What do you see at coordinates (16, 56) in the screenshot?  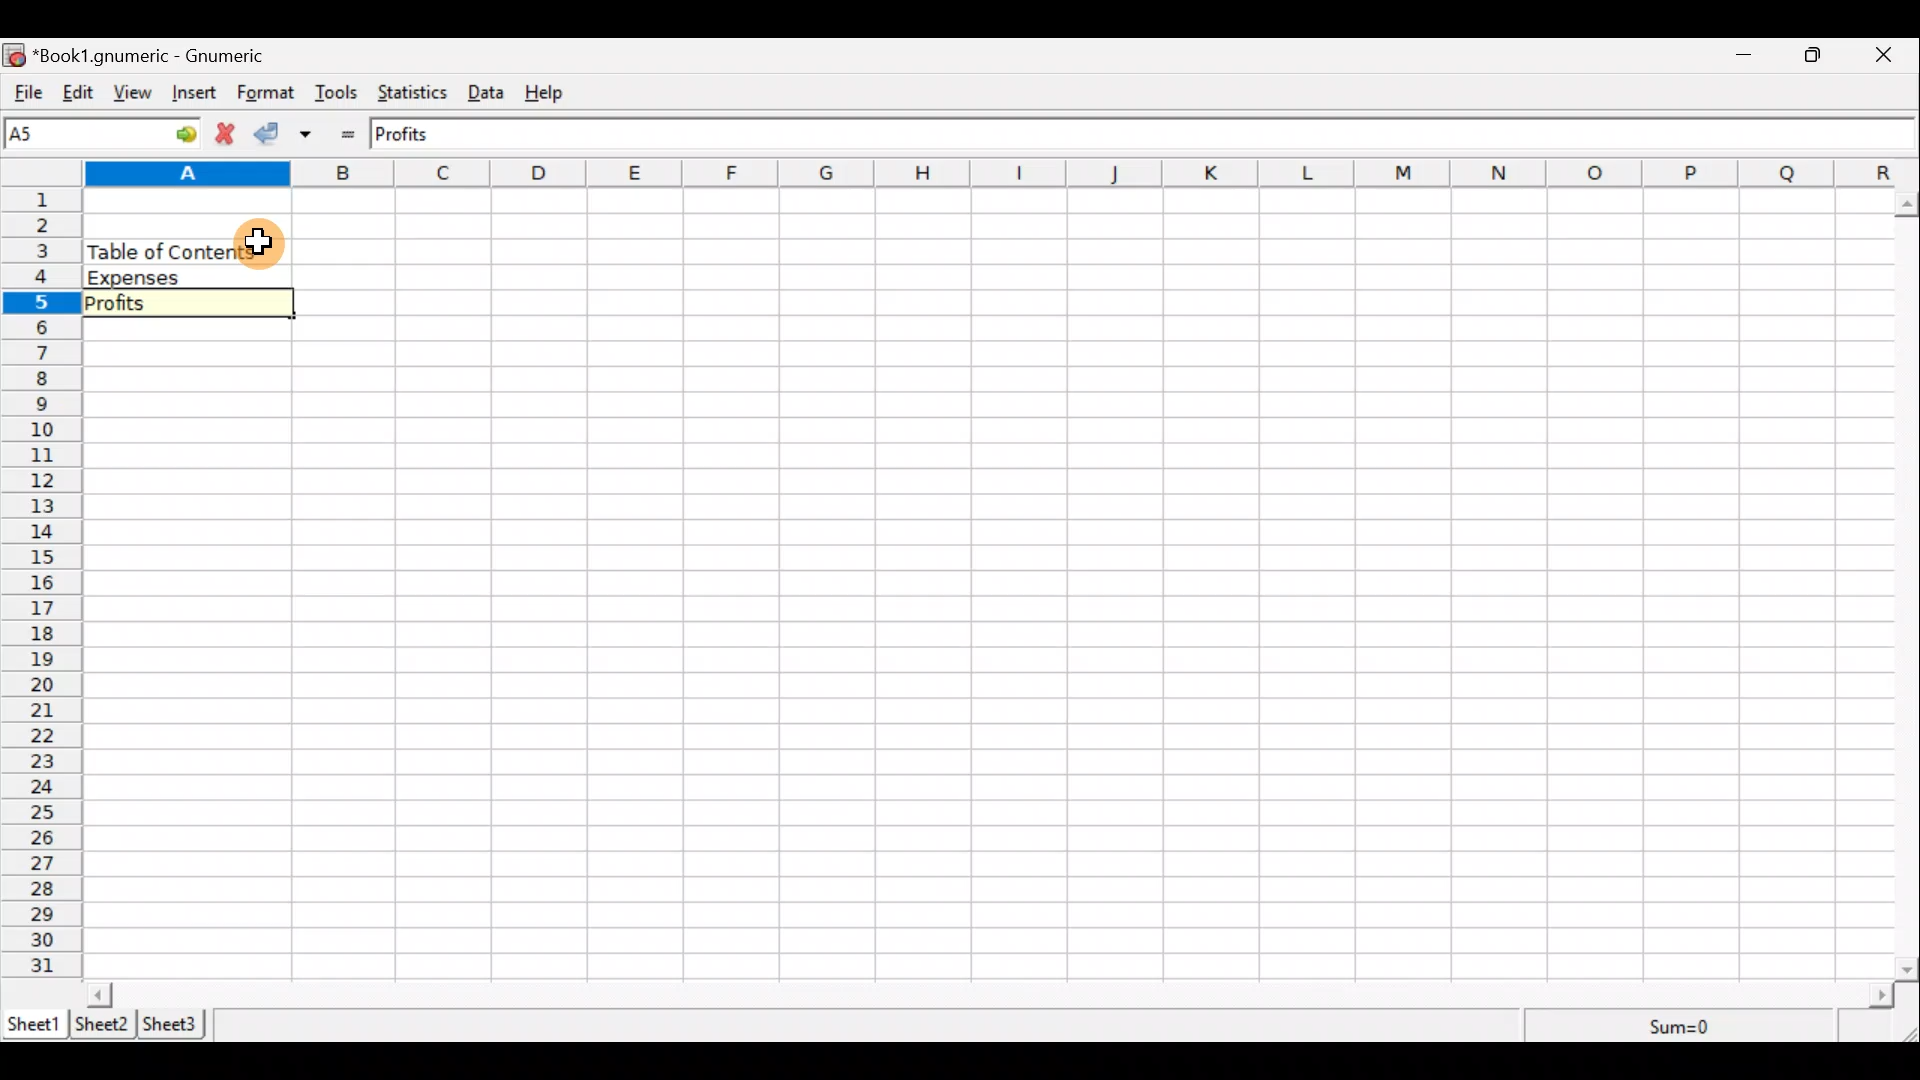 I see `icon` at bounding box center [16, 56].